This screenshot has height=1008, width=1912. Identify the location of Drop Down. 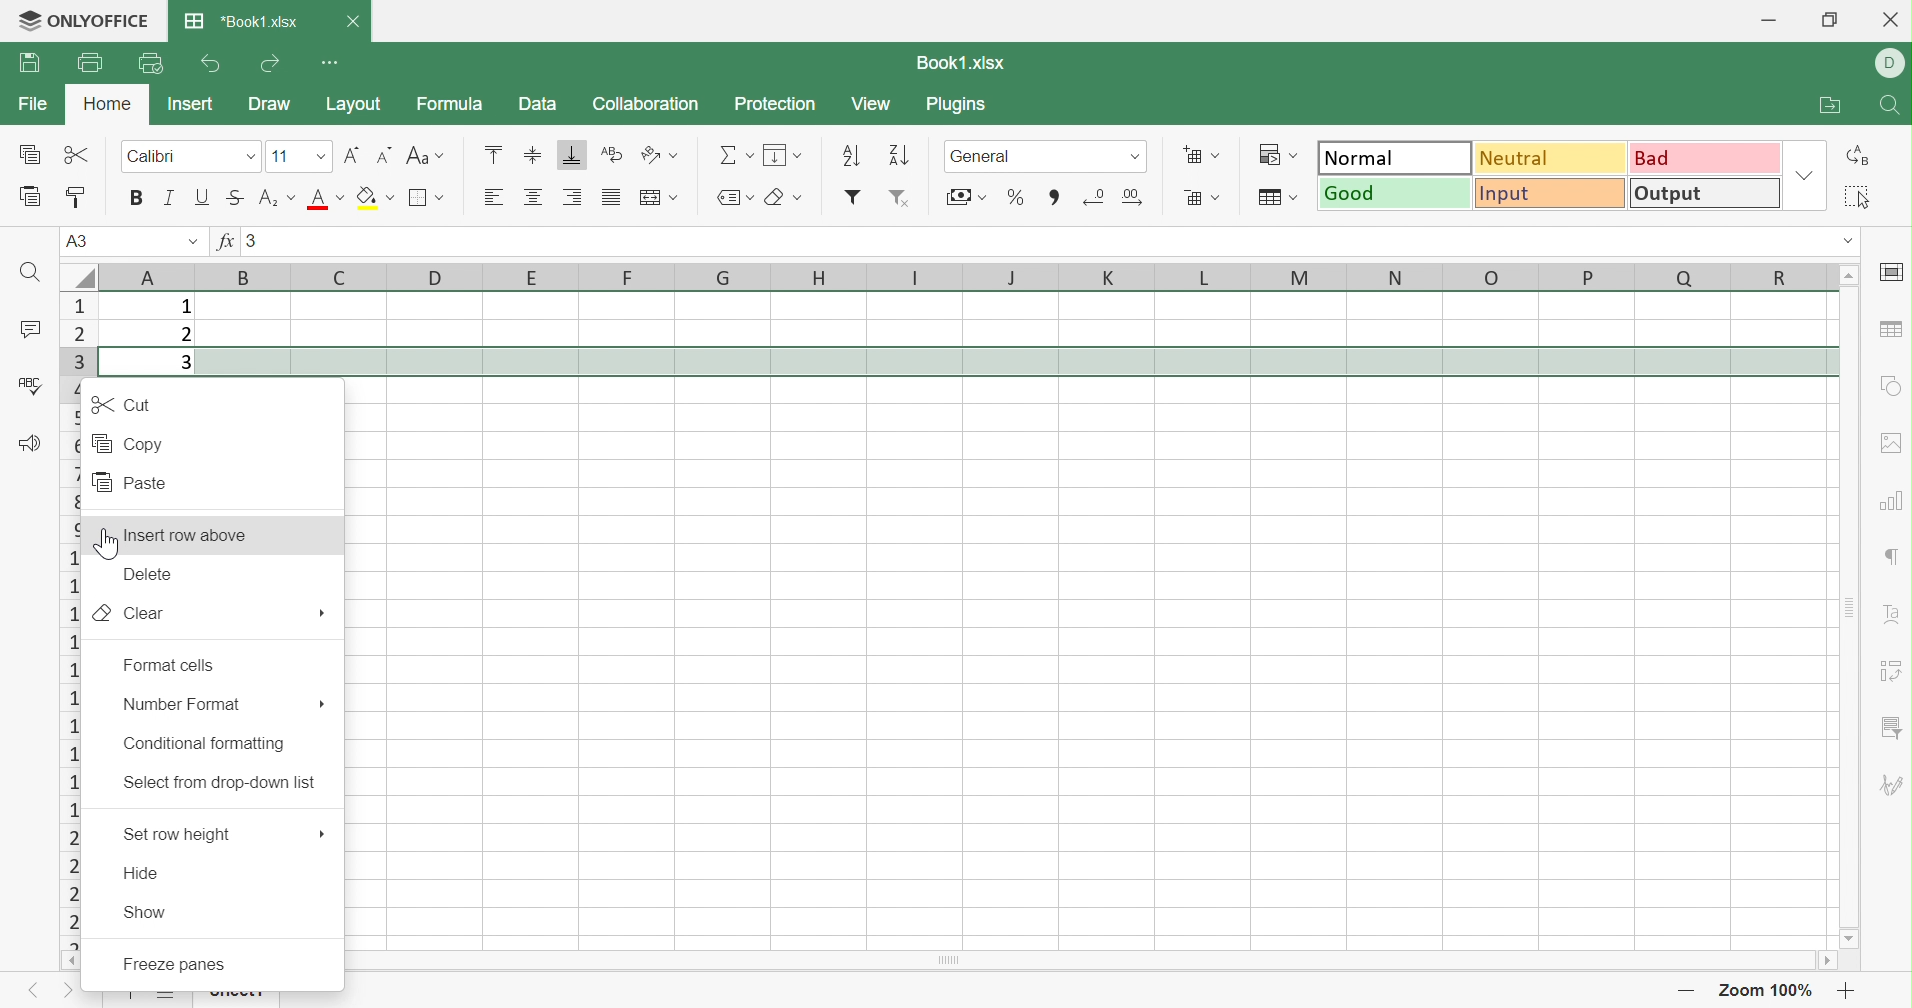
(674, 196).